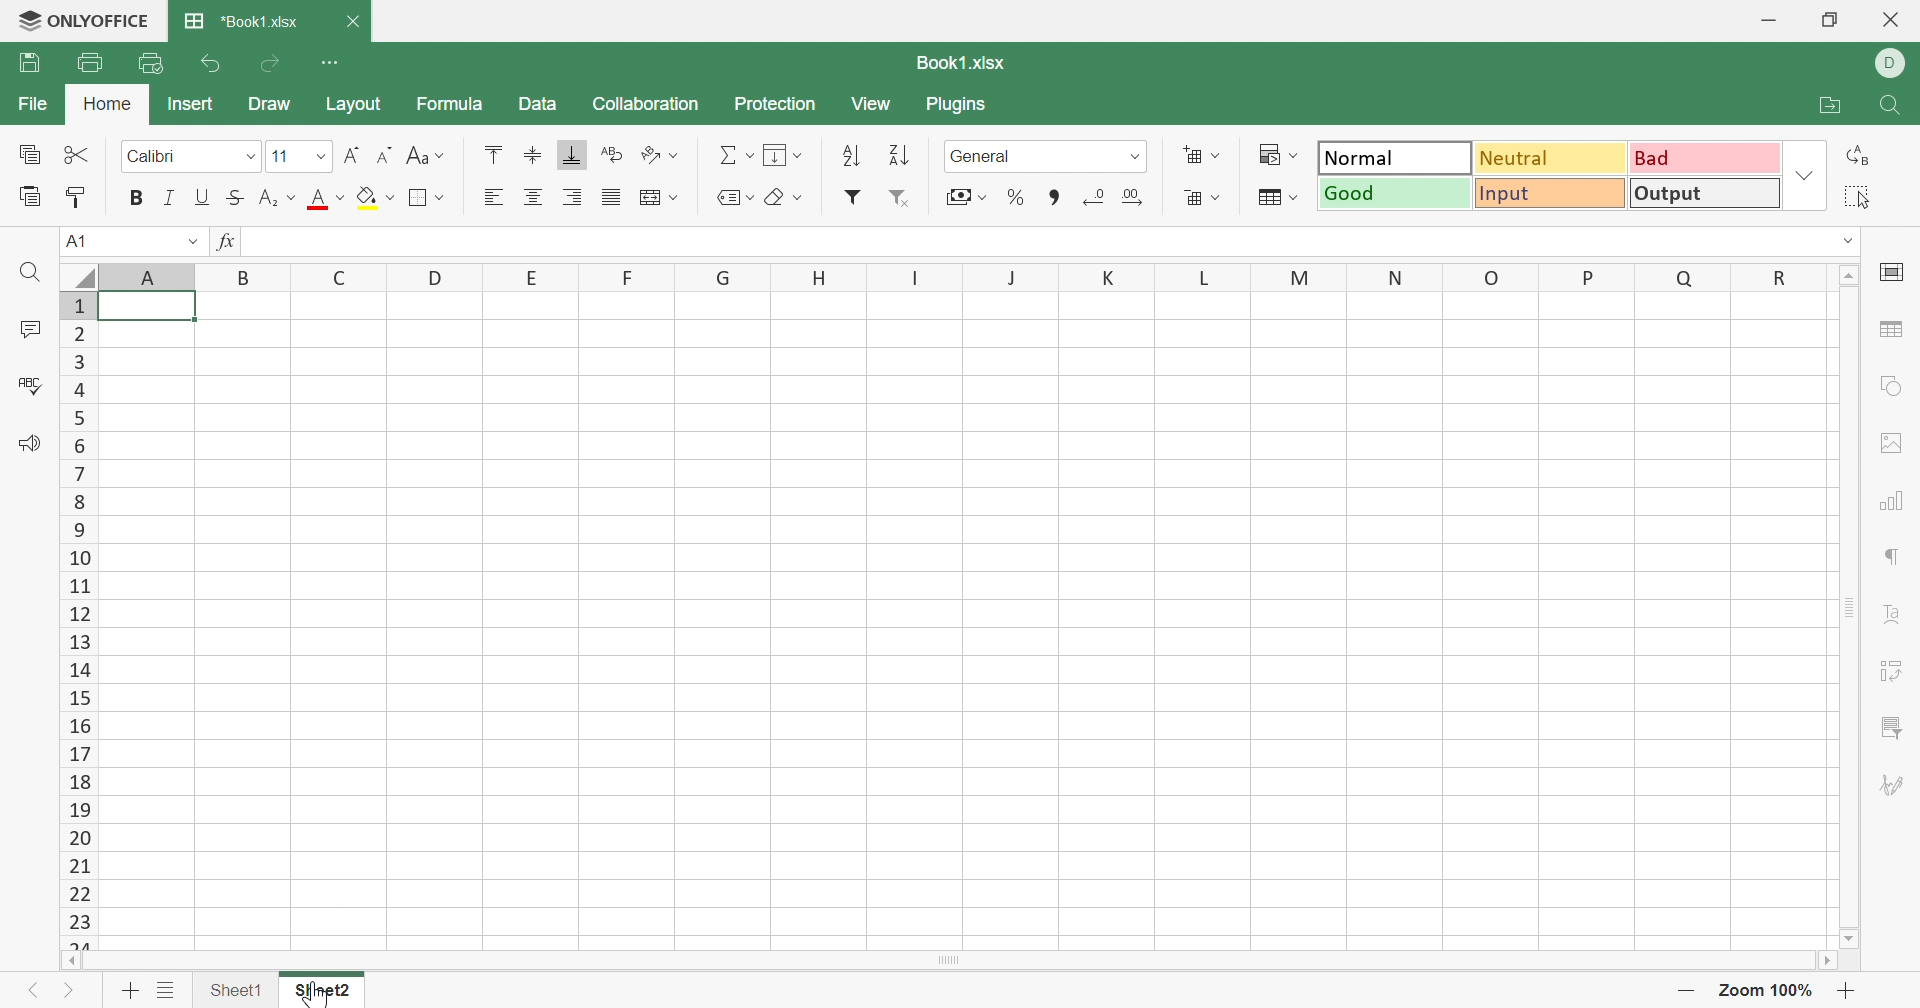 This screenshot has height=1008, width=1920. Describe the element at coordinates (382, 153) in the screenshot. I see `Decrement font size` at that location.